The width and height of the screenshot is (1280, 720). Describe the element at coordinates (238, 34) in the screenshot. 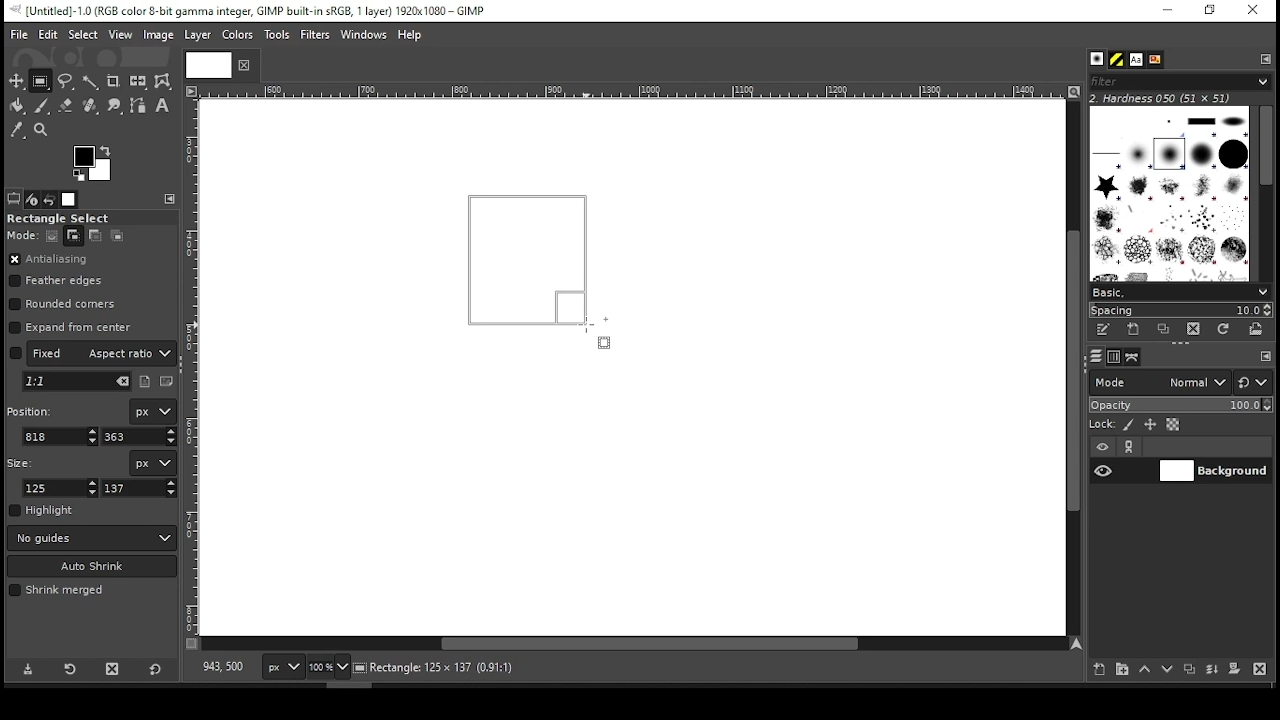

I see `color` at that location.